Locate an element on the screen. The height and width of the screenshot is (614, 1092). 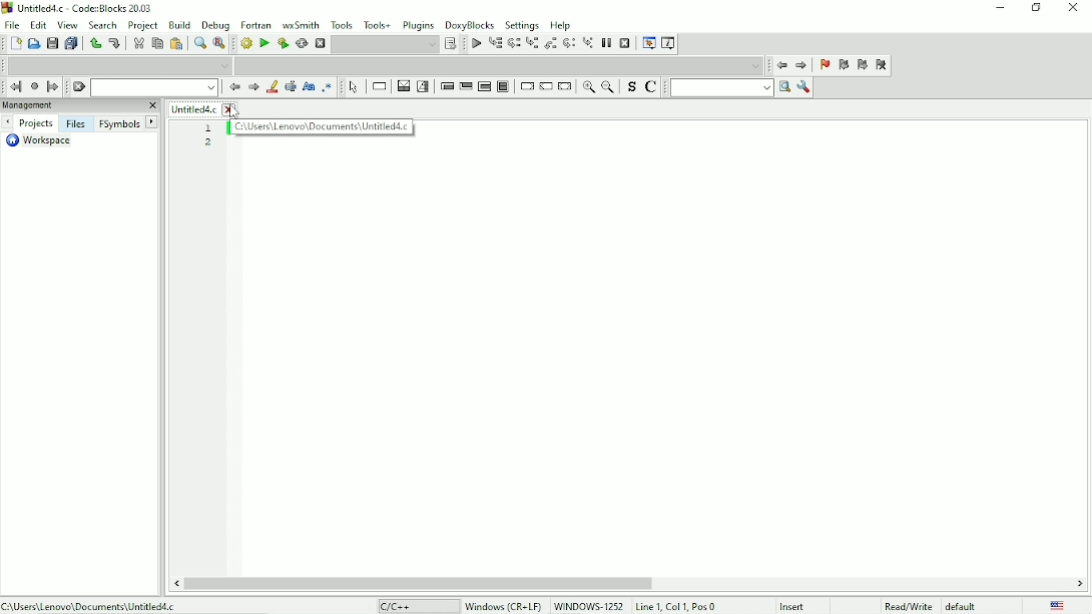
Instruction is located at coordinates (380, 88).